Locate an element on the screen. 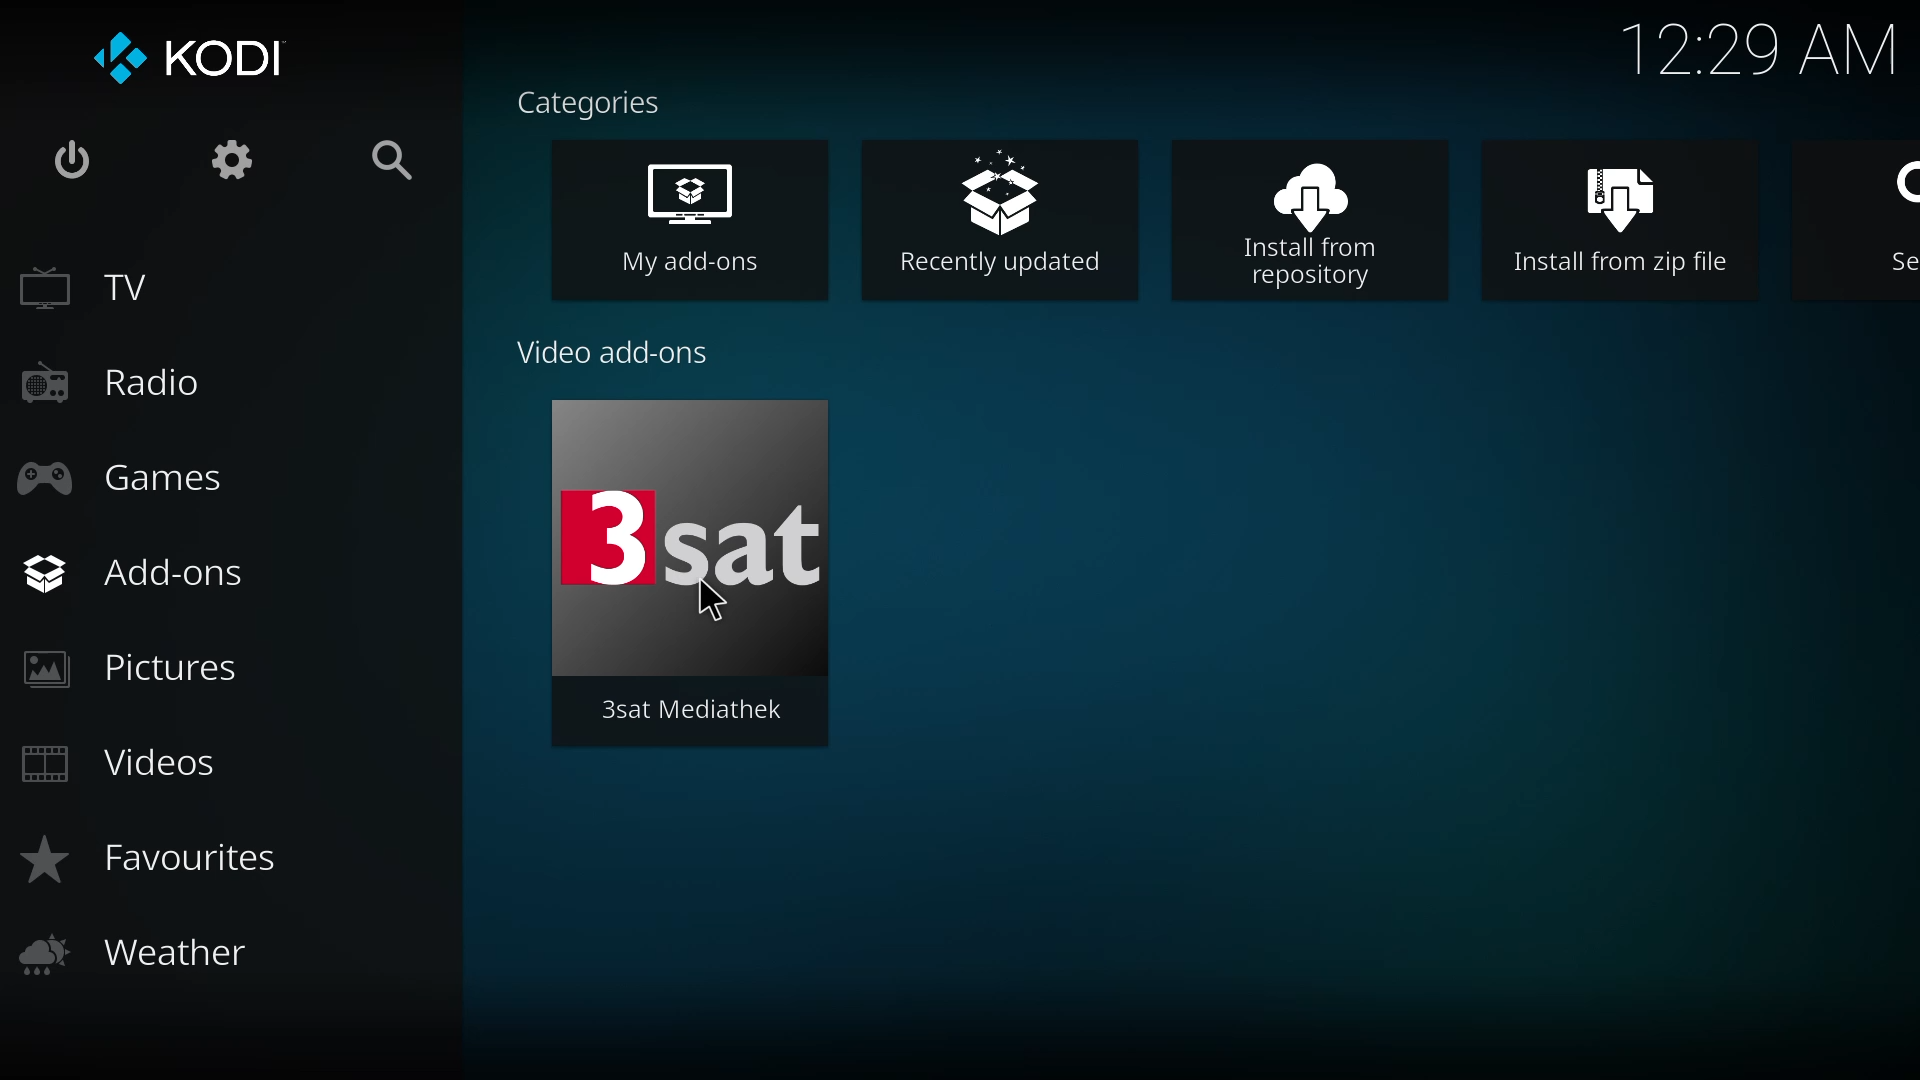 Image resolution: width=1920 pixels, height=1080 pixels. power is located at coordinates (75, 163).